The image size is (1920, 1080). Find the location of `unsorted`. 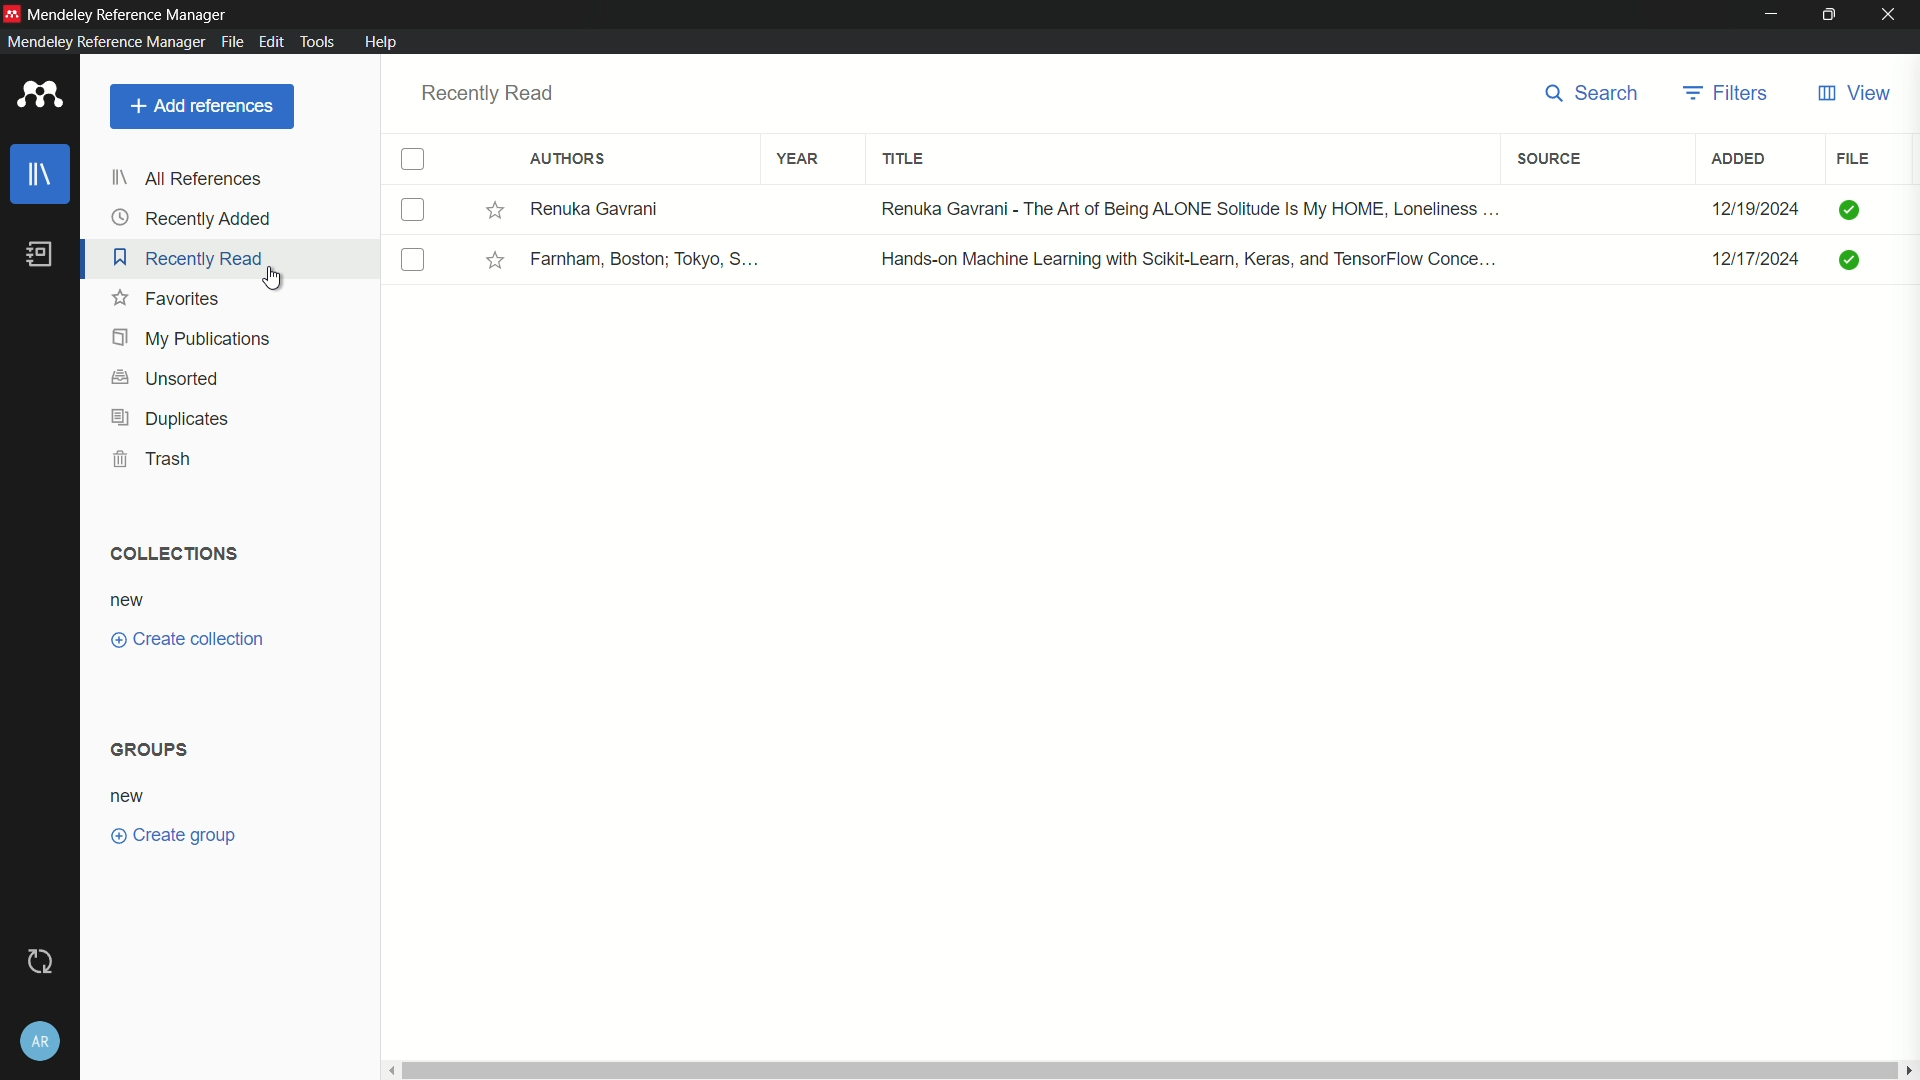

unsorted is located at coordinates (166, 378).